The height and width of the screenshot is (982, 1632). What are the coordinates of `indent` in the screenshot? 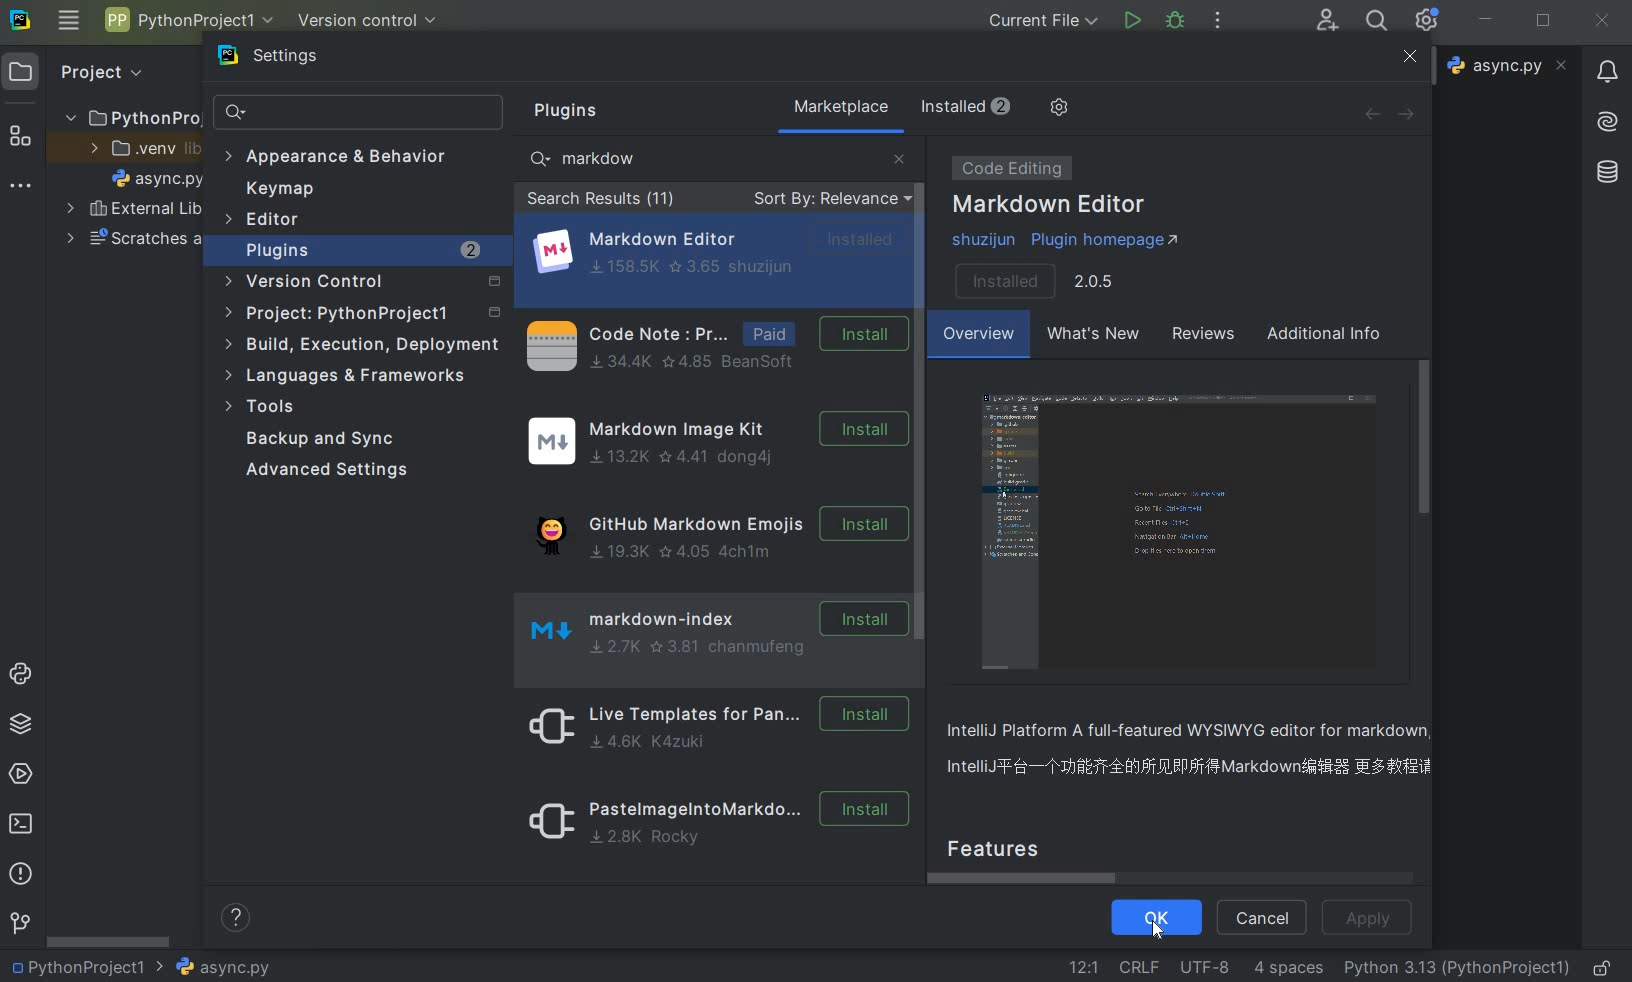 It's located at (1290, 970).